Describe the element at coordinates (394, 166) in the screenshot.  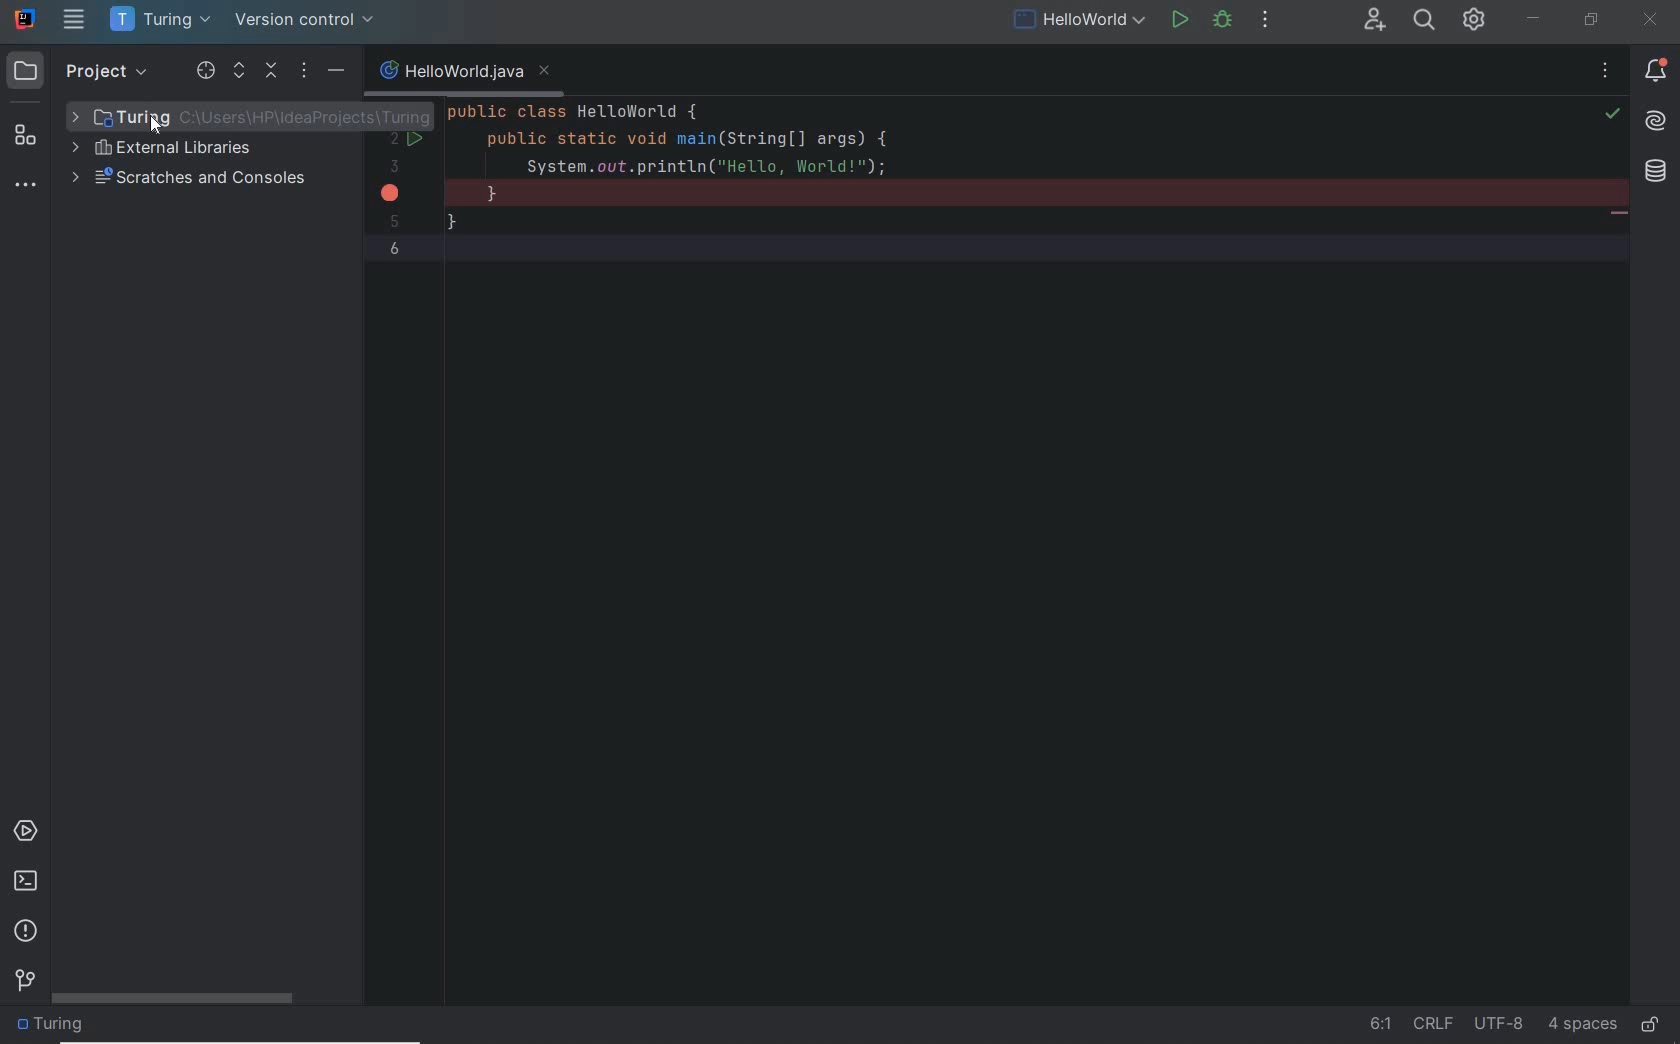
I see `3` at that location.